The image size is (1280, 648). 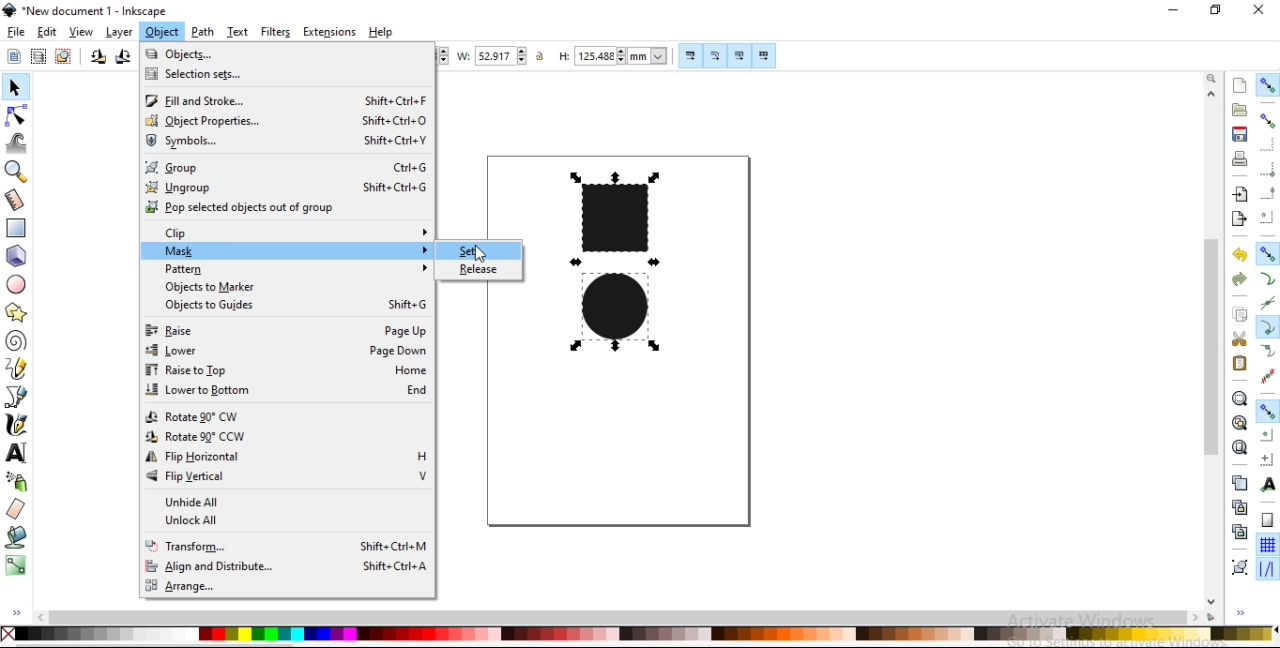 I want to click on snap centers of objects, so click(x=1267, y=436).